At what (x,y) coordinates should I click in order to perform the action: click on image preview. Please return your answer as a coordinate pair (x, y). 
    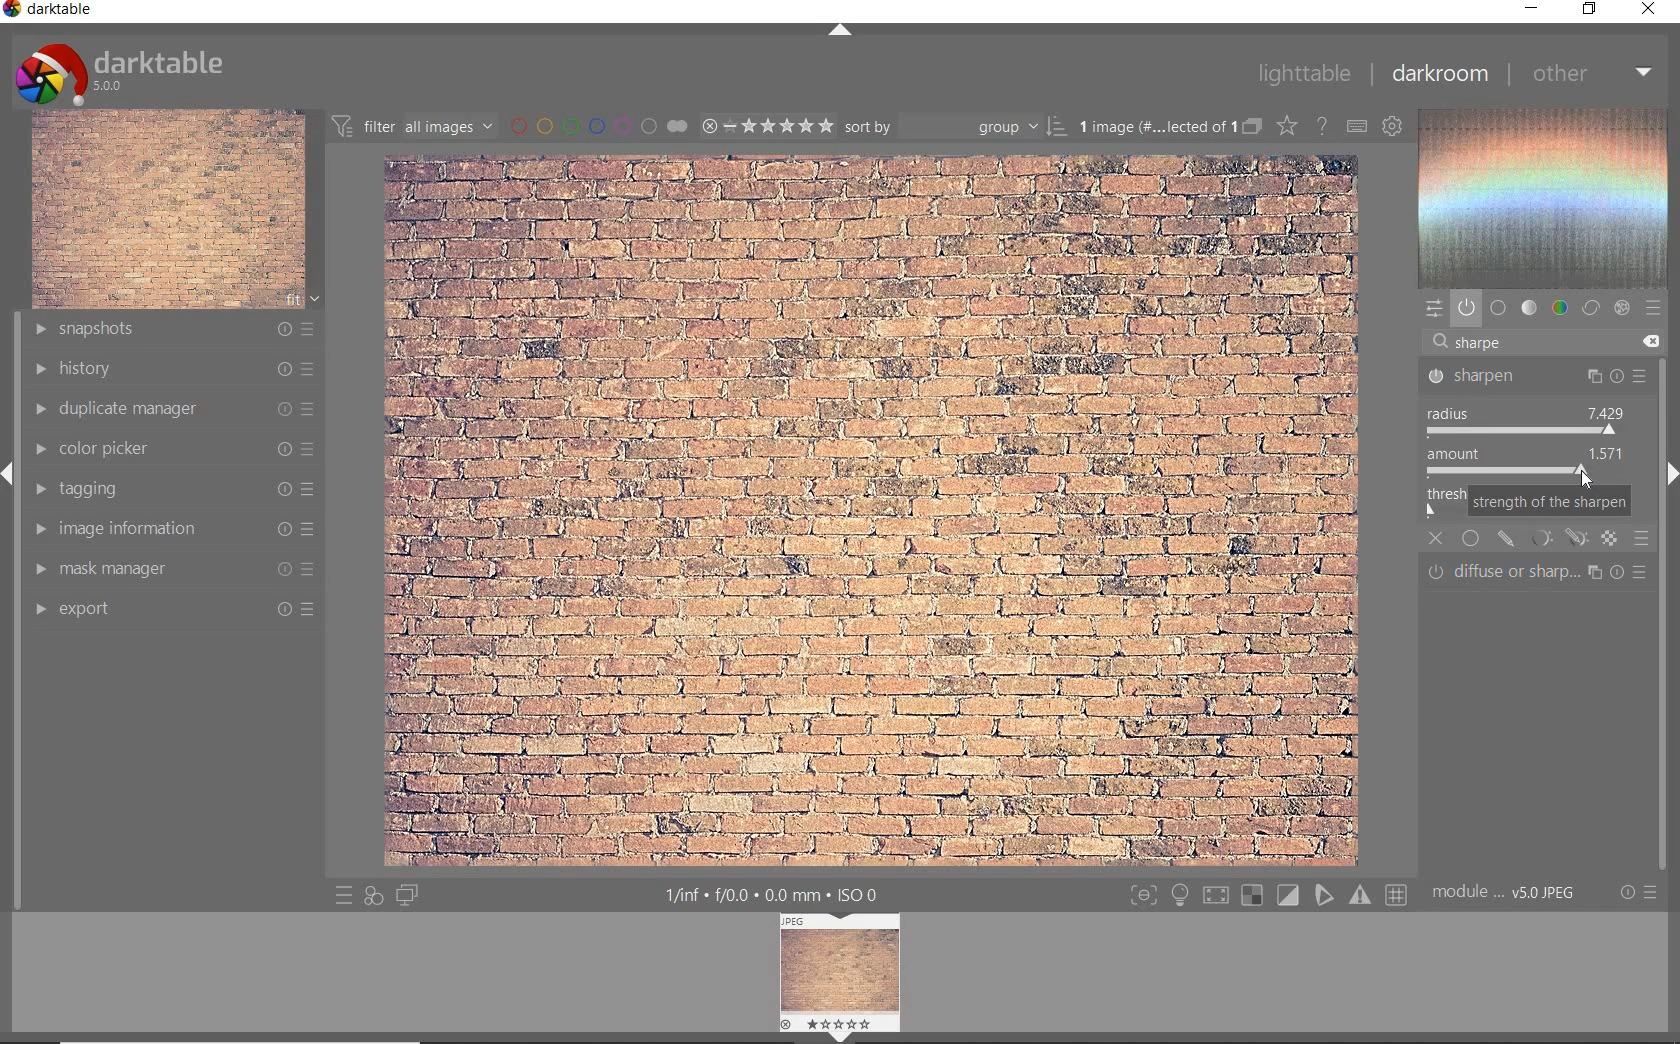
    Looking at the image, I should click on (842, 969).